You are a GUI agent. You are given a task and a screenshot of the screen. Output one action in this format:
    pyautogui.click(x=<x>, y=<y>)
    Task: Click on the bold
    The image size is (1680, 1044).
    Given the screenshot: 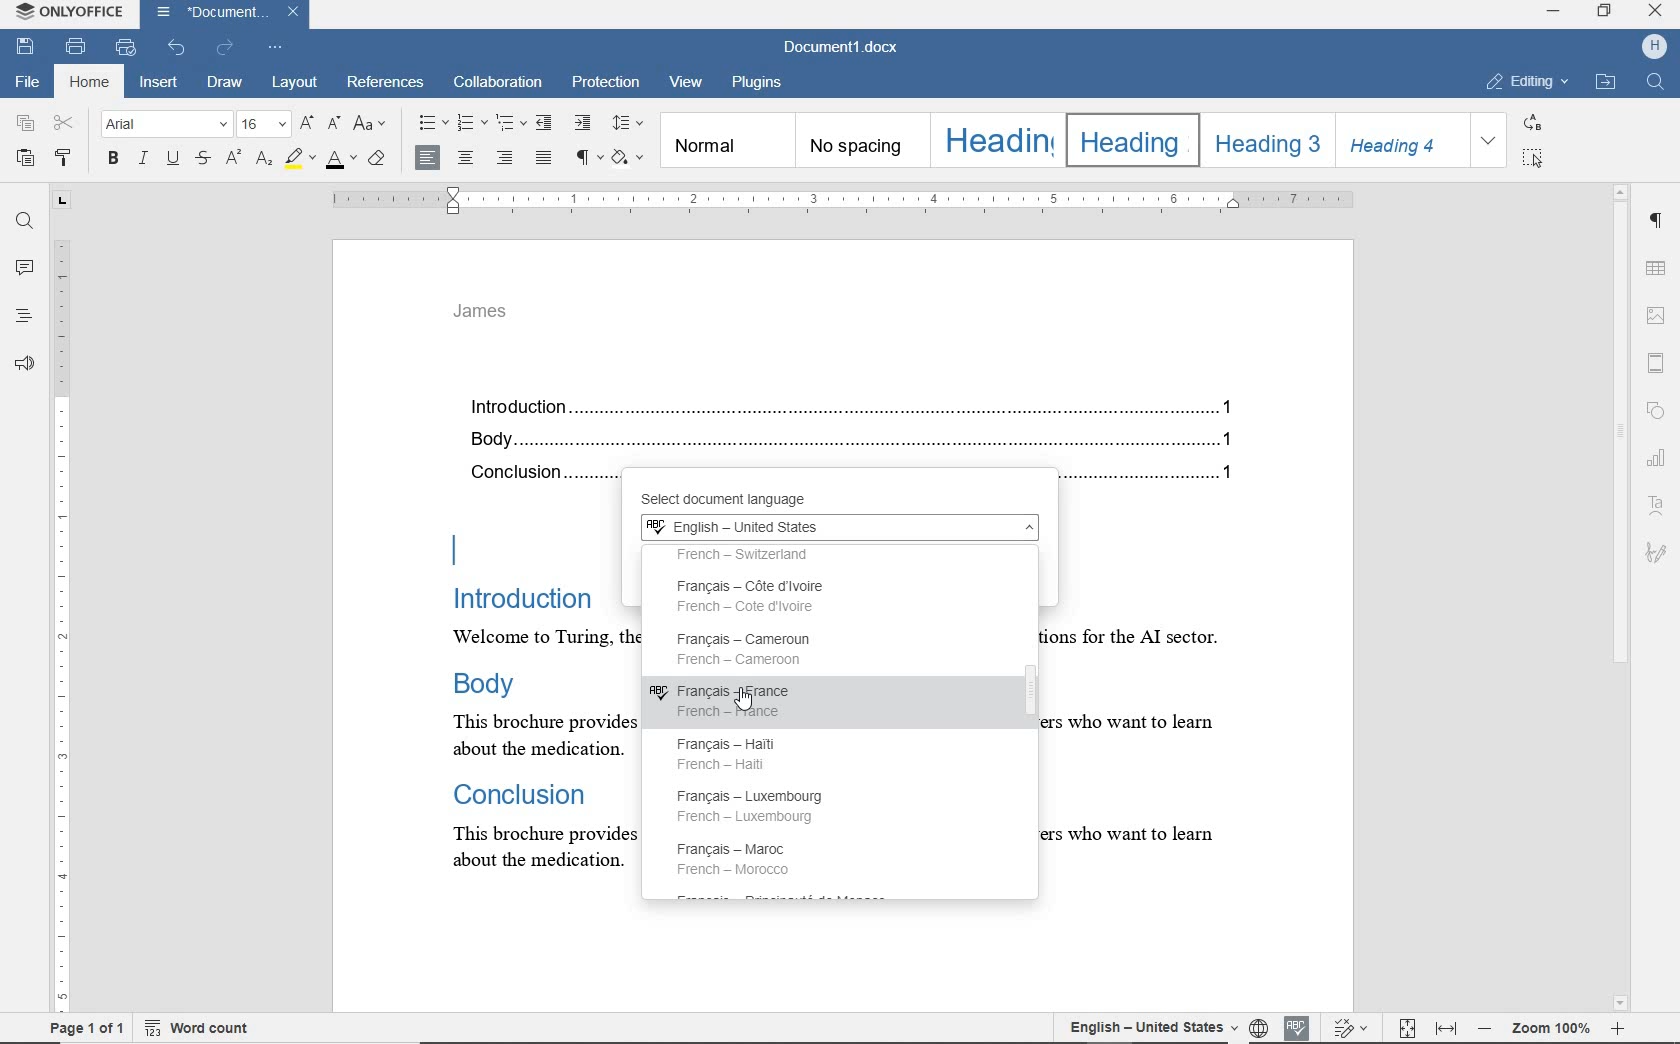 What is the action you would take?
    pyautogui.click(x=112, y=160)
    